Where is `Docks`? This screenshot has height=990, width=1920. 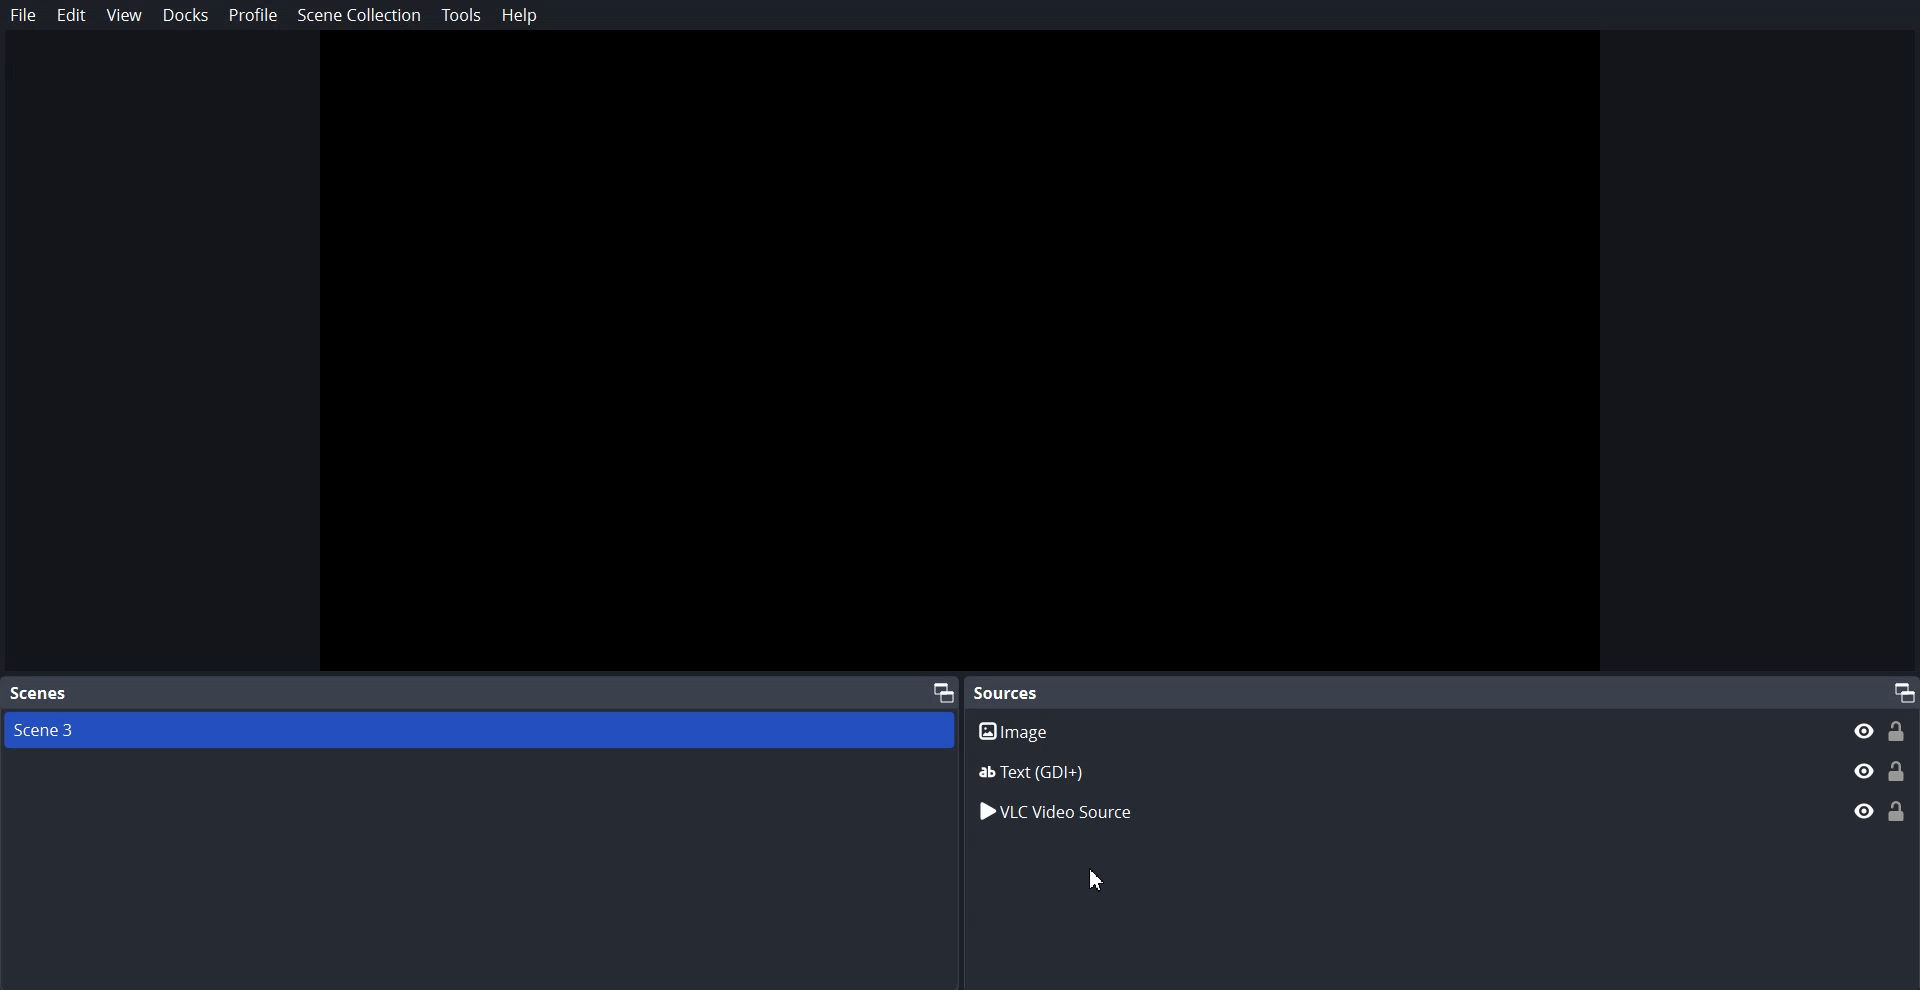 Docks is located at coordinates (186, 15).